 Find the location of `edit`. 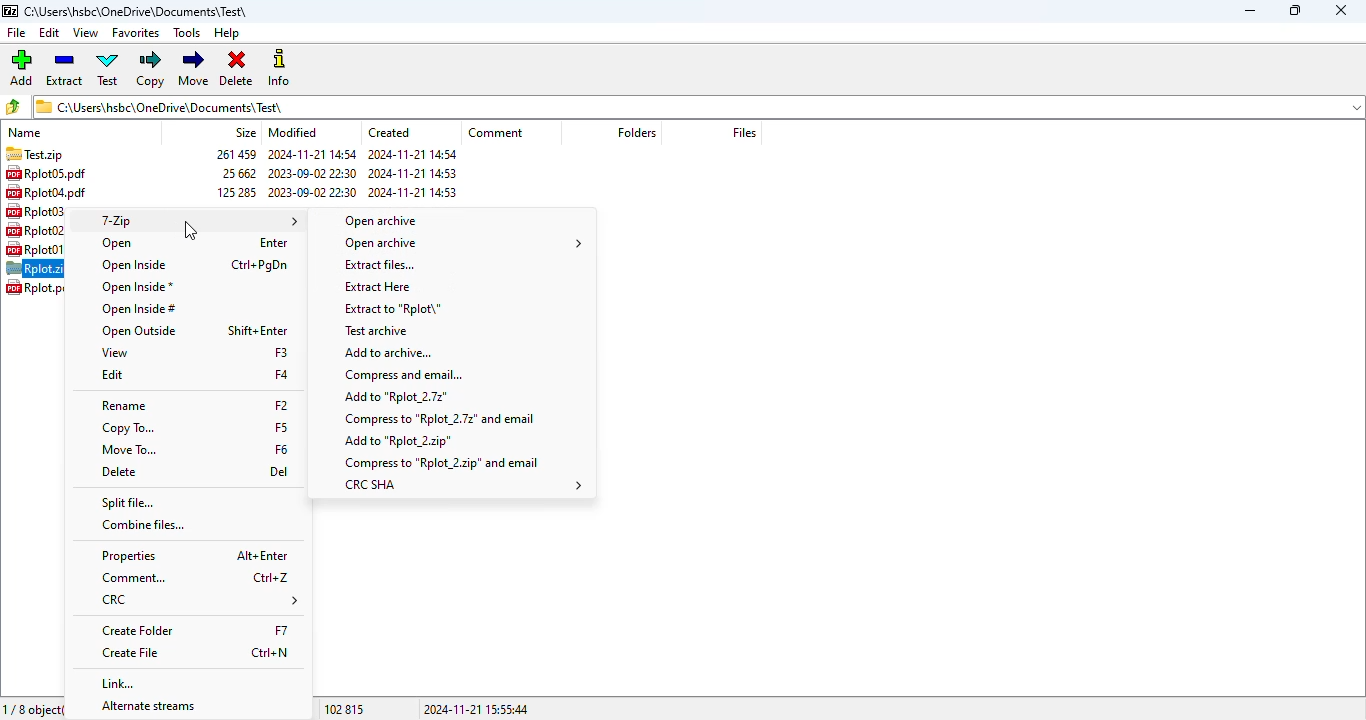

edit is located at coordinates (50, 33).